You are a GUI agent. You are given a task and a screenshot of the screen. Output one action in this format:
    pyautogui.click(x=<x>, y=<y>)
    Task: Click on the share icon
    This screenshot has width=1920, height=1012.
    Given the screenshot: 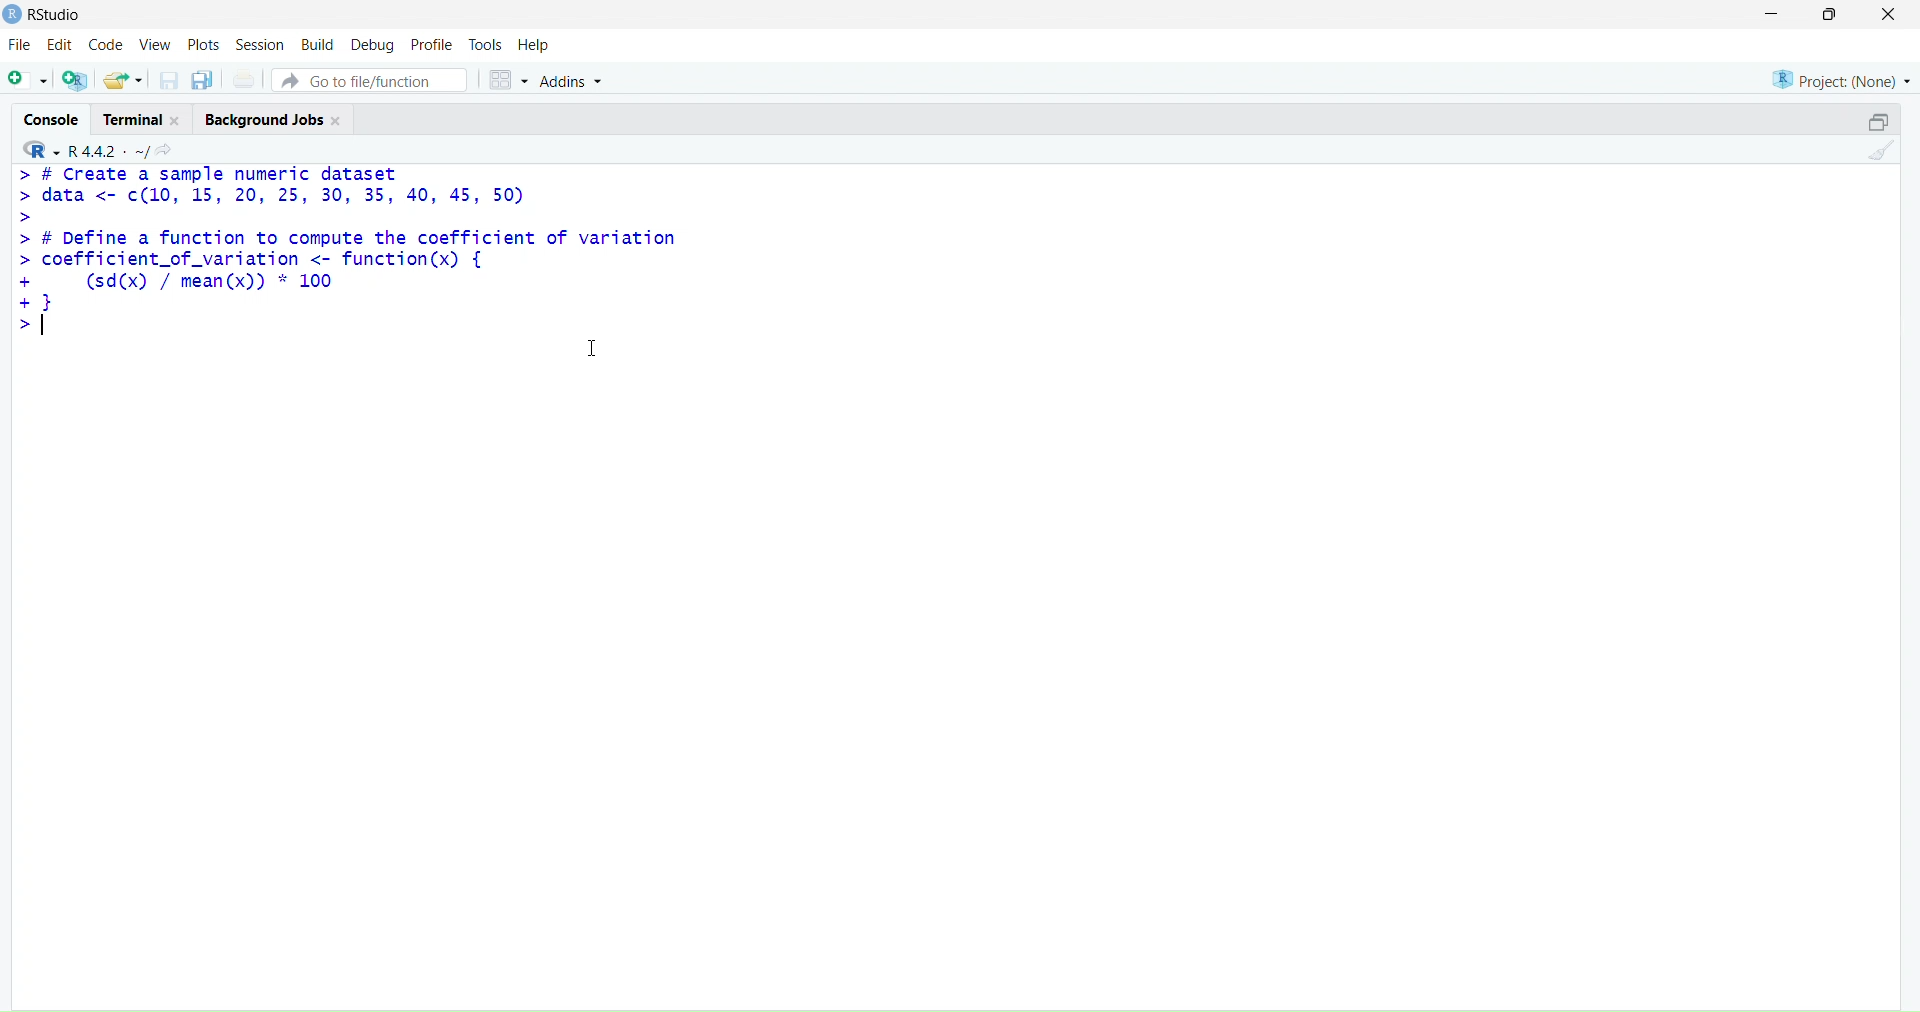 What is the action you would take?
    pyautogui.click(x=165, y=150)
    